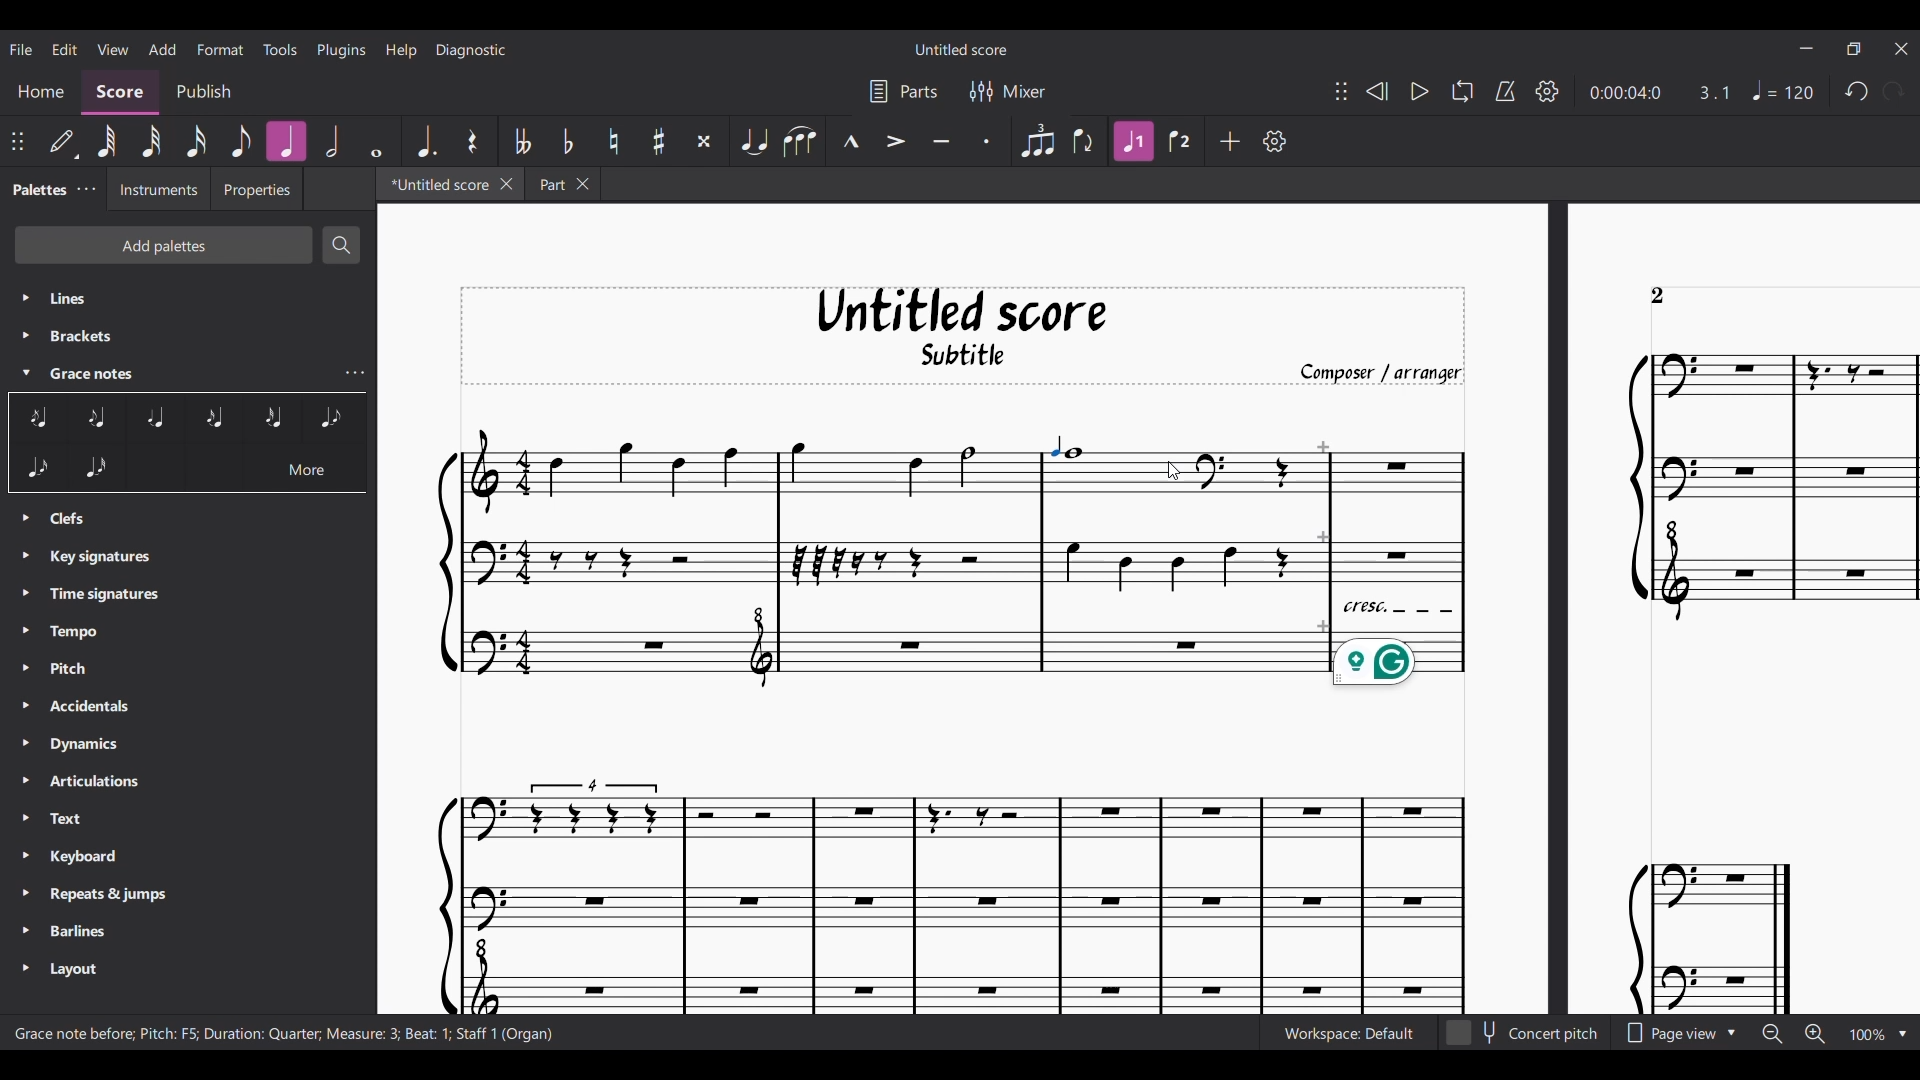 The image size is (1920, 1080). Describe the element at coordinates (163, 245) in the screenshot. I see `Add palette` at that location.